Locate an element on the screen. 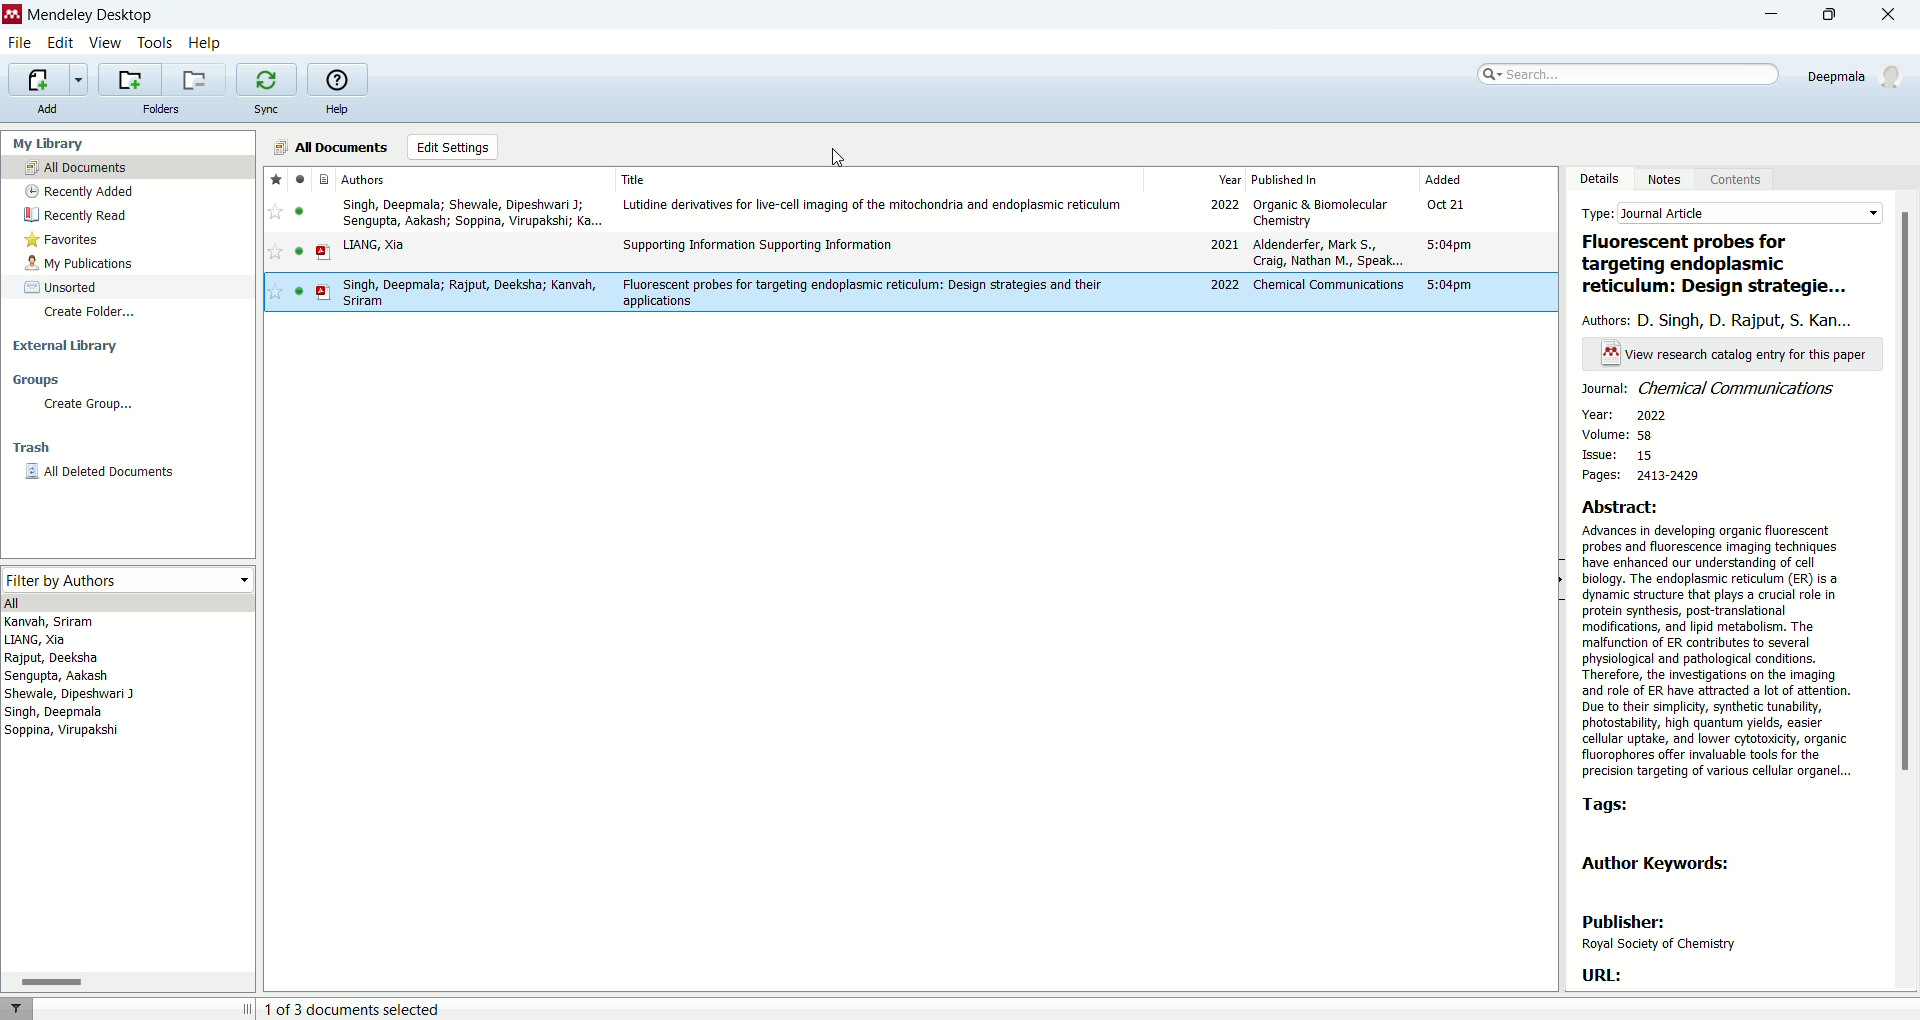 Image resolution: width=1920 pixels, height=1020 pixels. y LIANG, Xia is located at coordinates (389, 245).